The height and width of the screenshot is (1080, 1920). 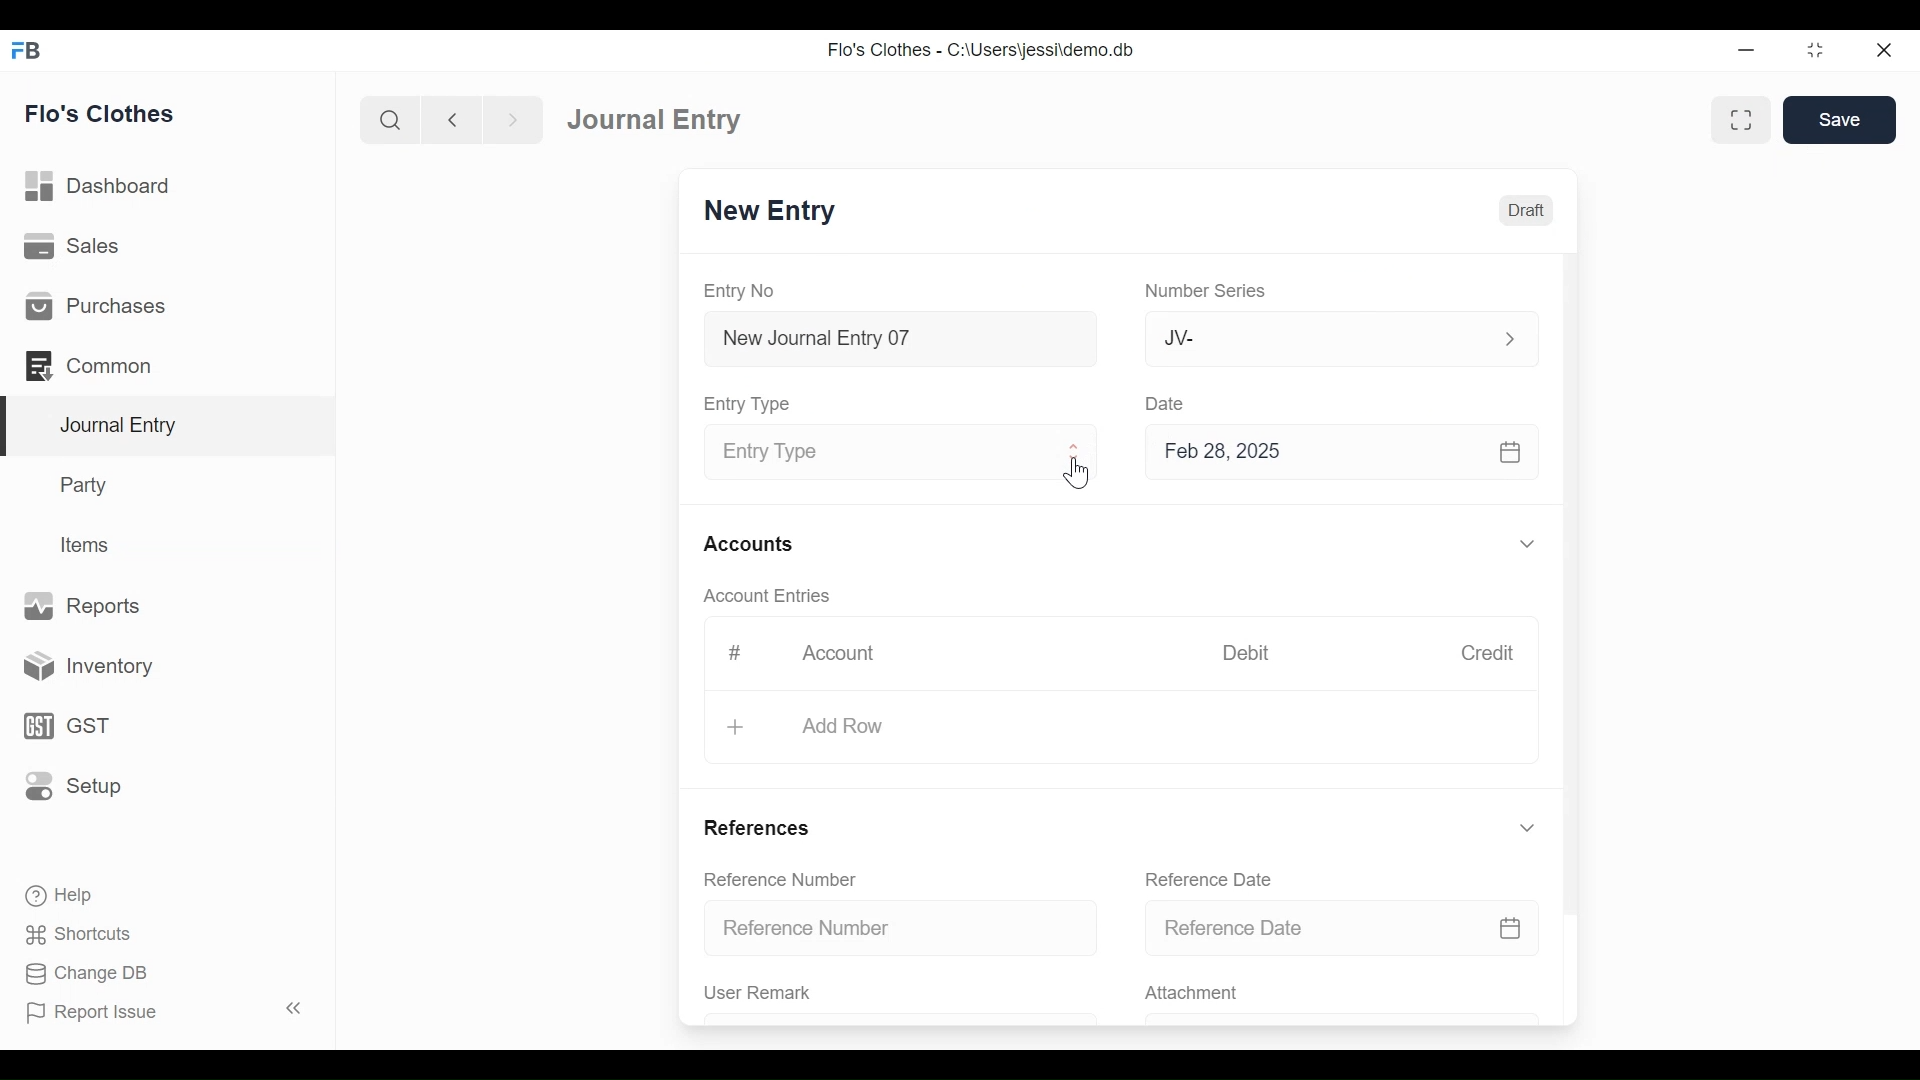 I want to click on Navigate Forward, so click(x=513, y=120).